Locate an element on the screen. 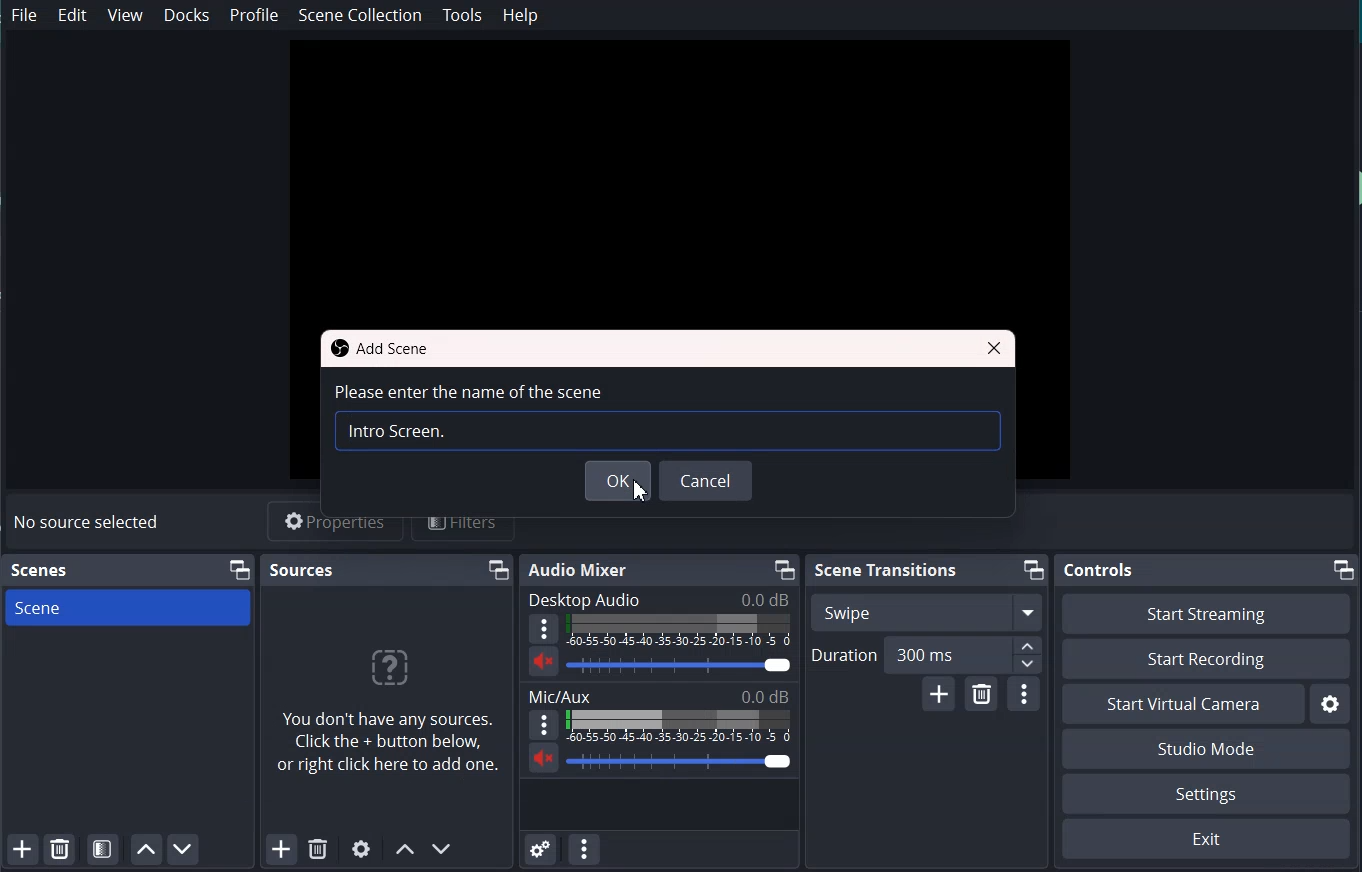 Image resolution: width=1362 pixels, height=872 pixels. Text  is located at coordinates (42, 571).